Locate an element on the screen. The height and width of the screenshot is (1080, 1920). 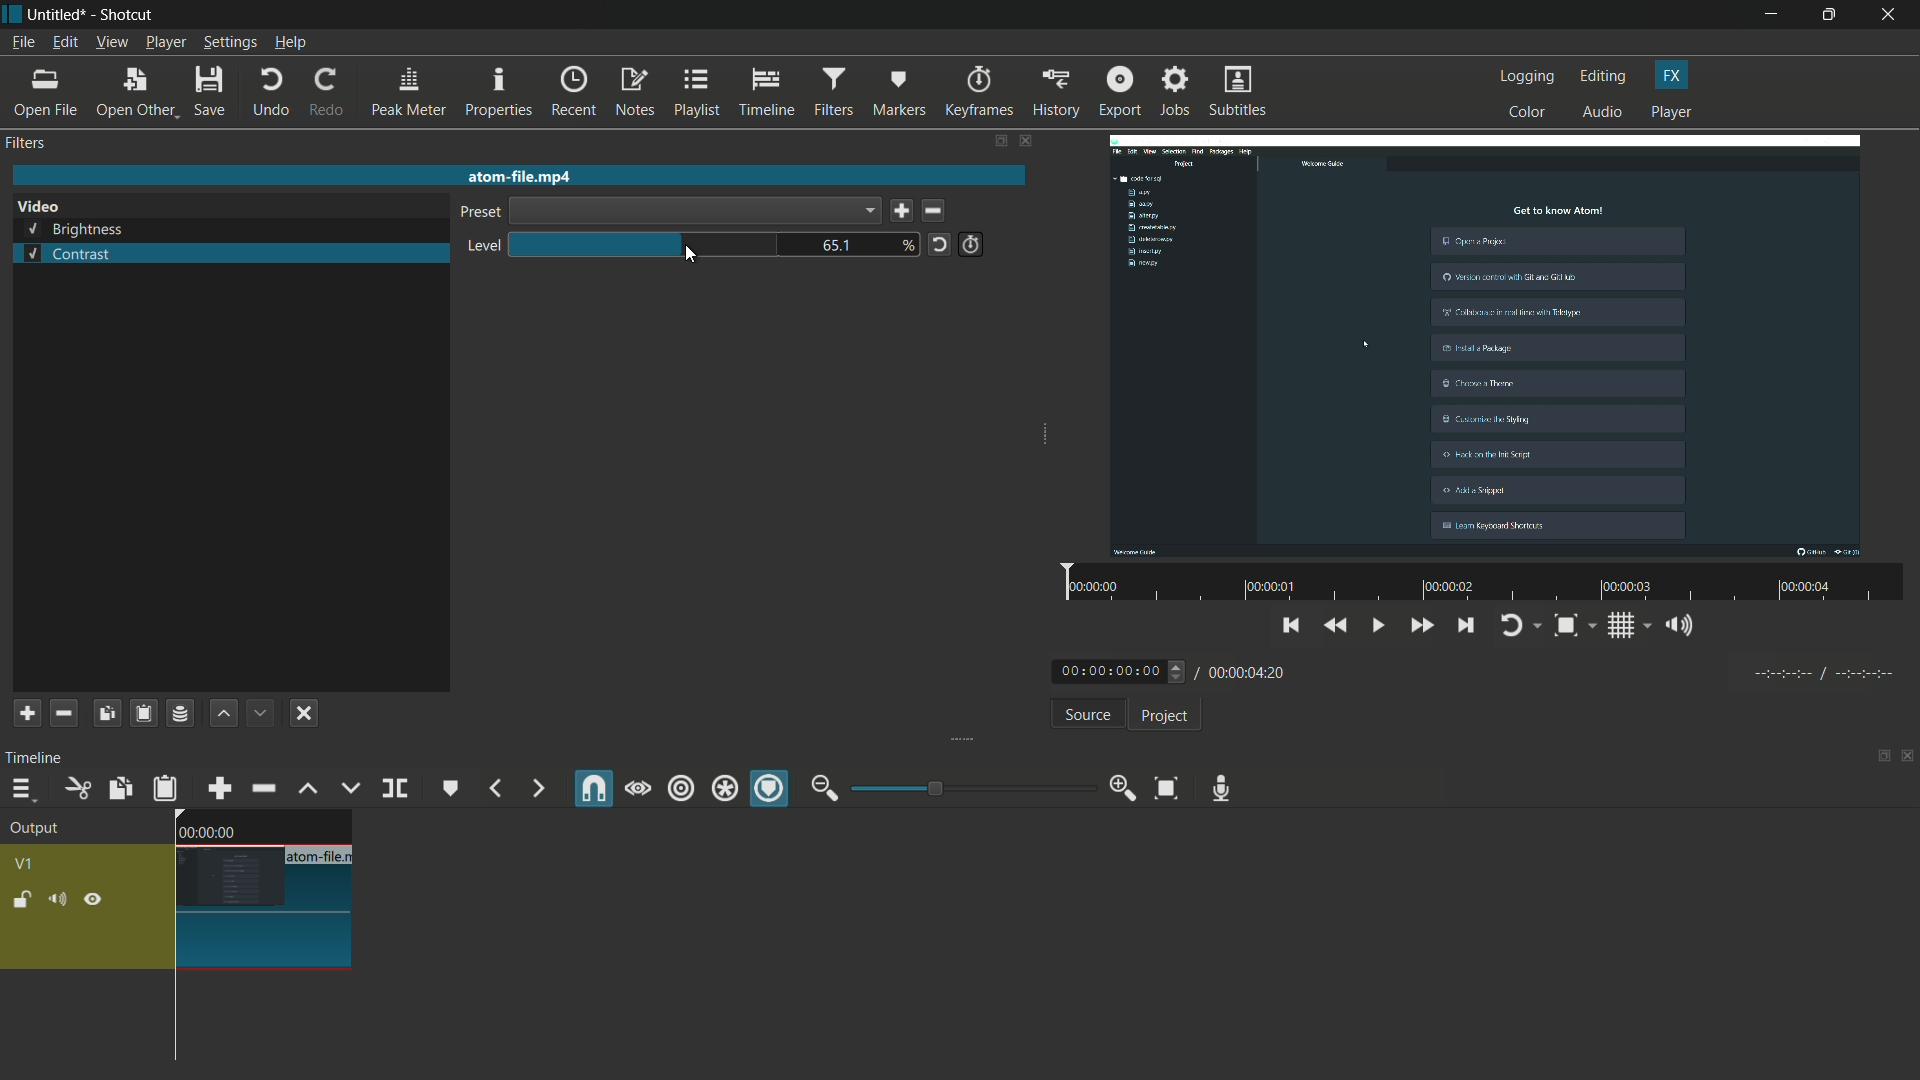
video is located at coordinates (38, 207).